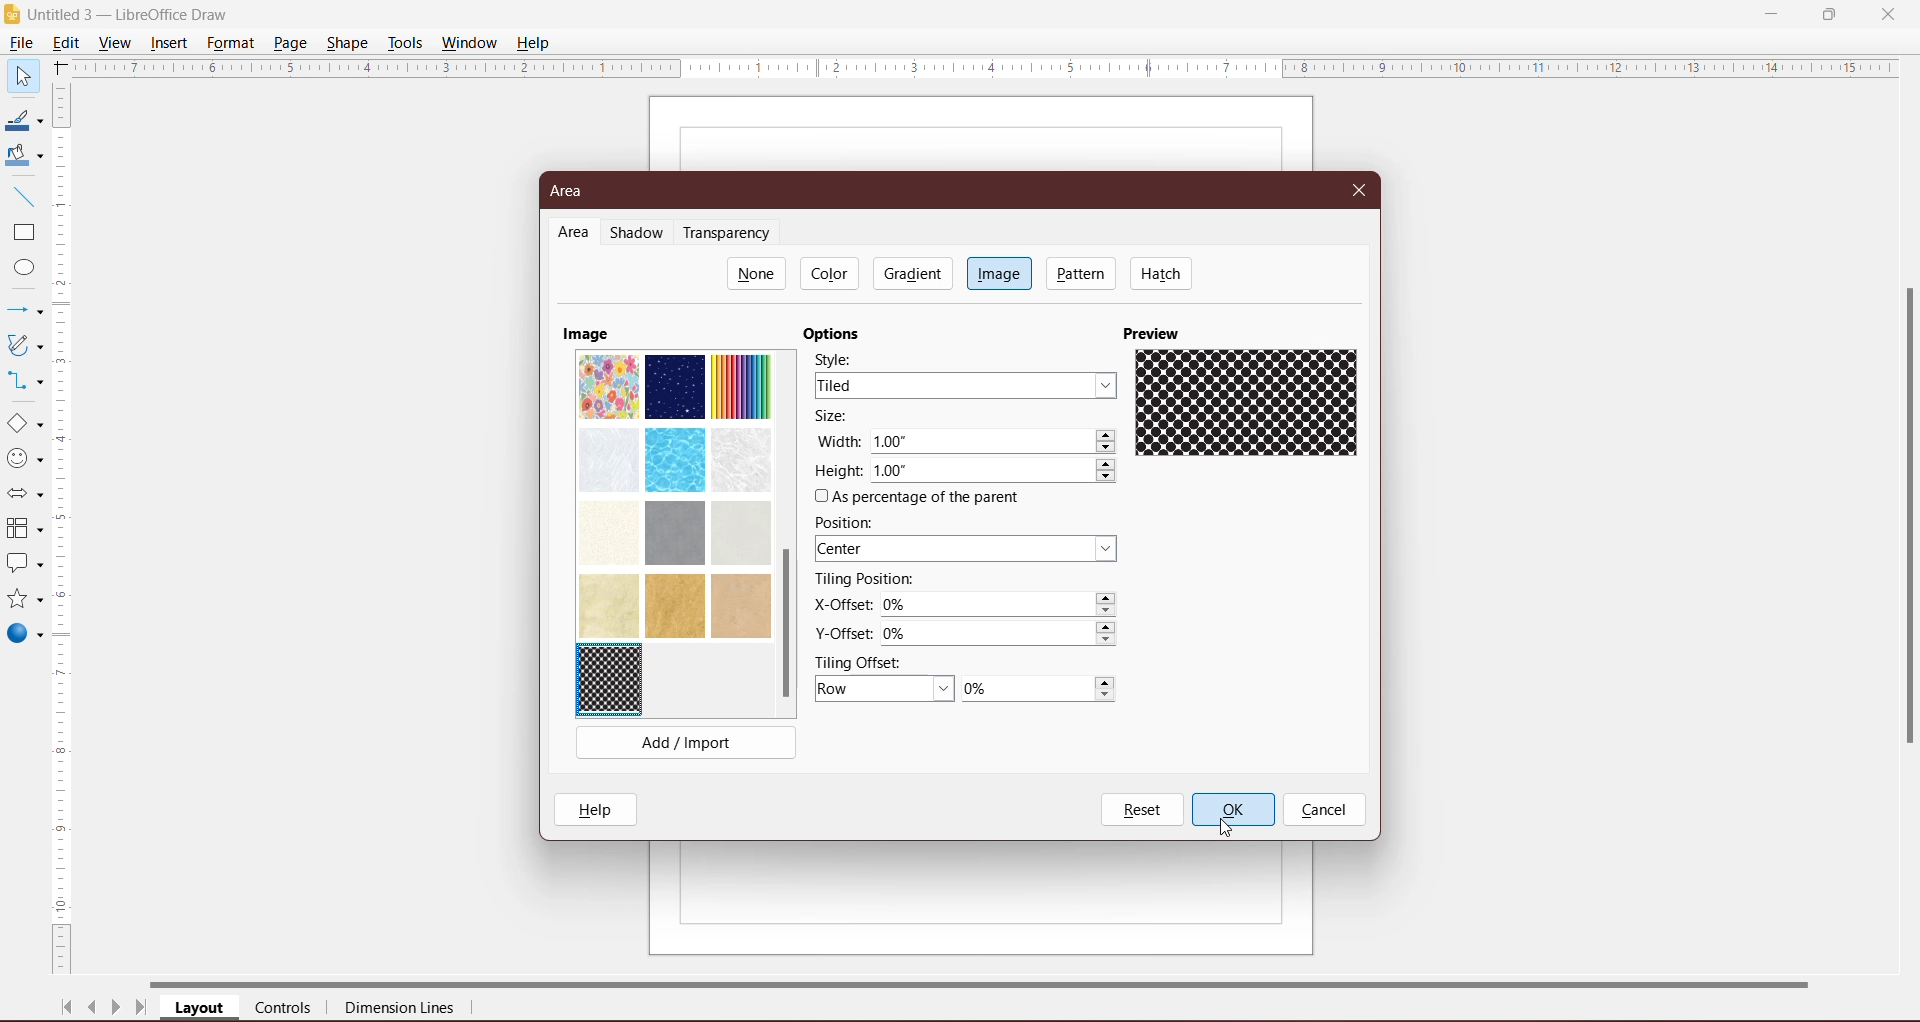  What do you see at coordinates (23, 496) in the screenshot?
I see `Block Arrows` at bounding box center [23, 496].